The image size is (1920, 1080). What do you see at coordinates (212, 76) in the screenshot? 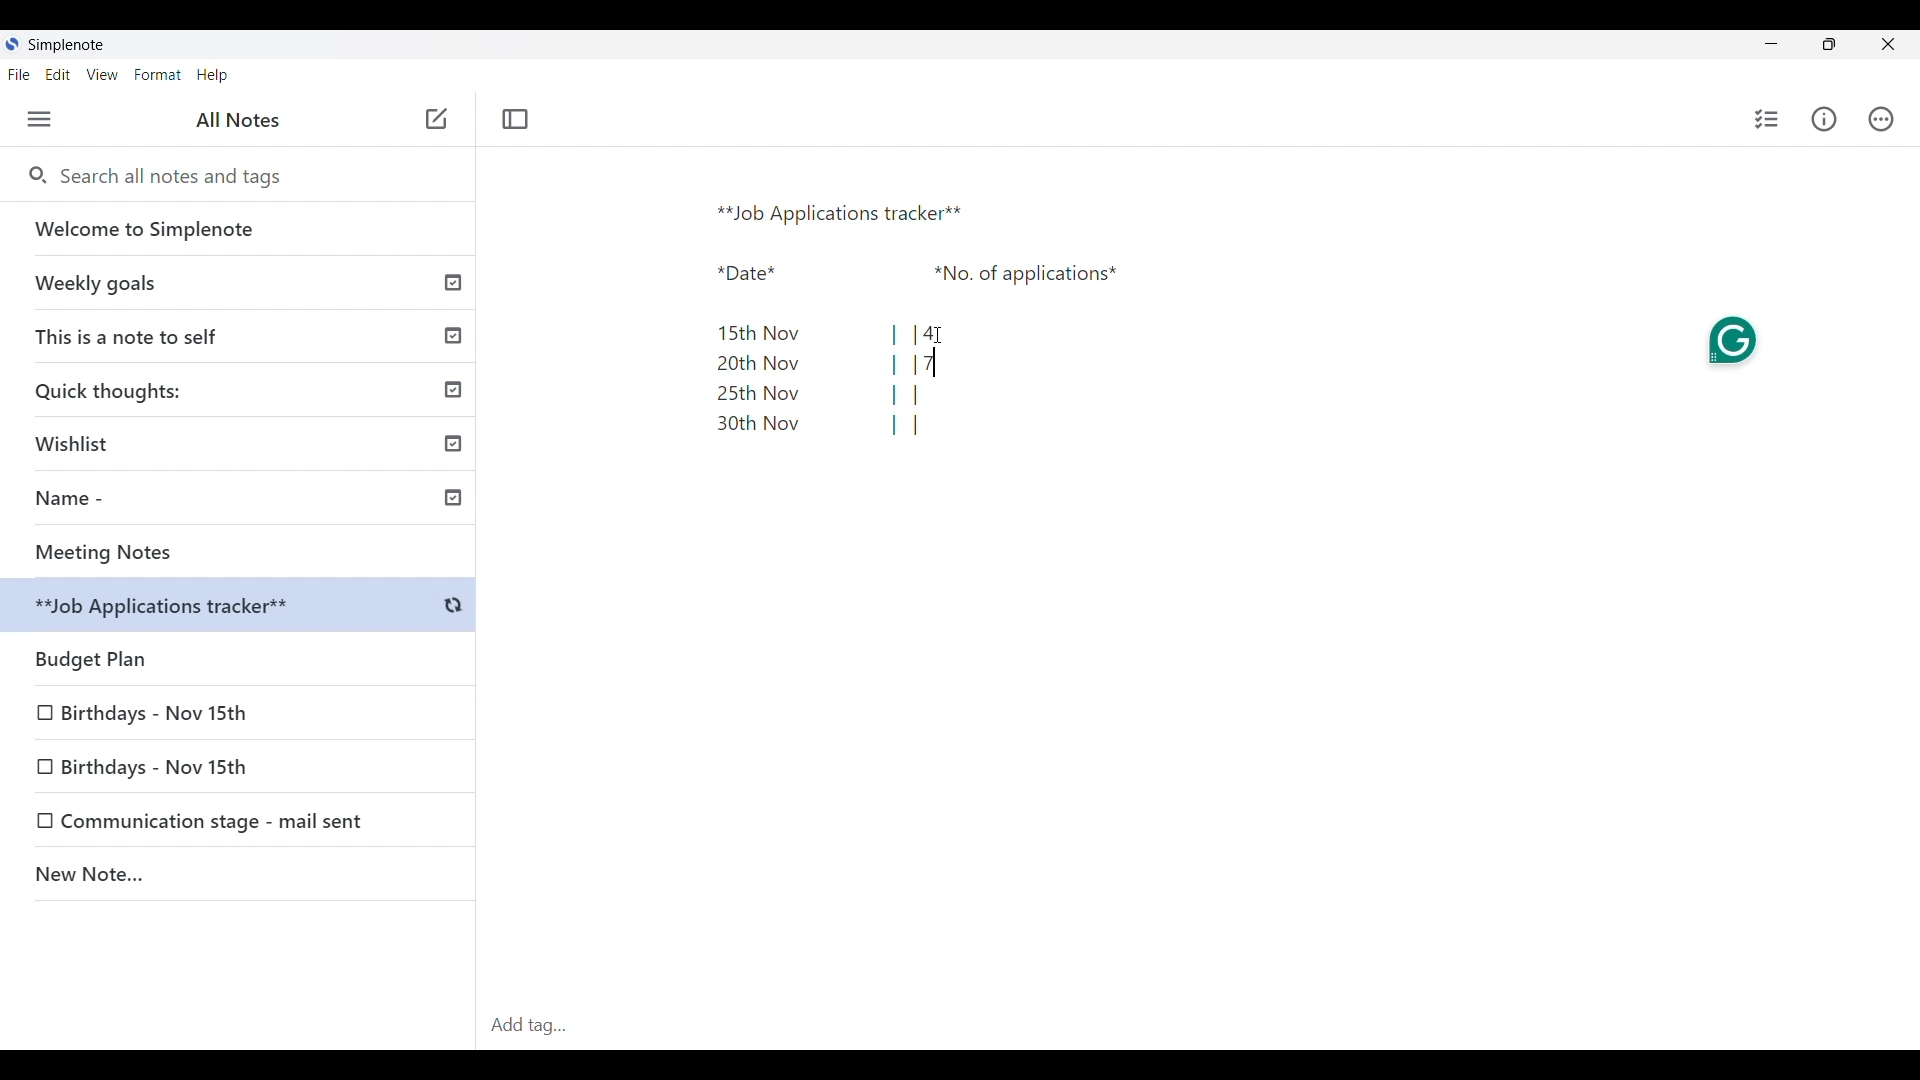
I see `Help ` at bounding box center [212, 76].